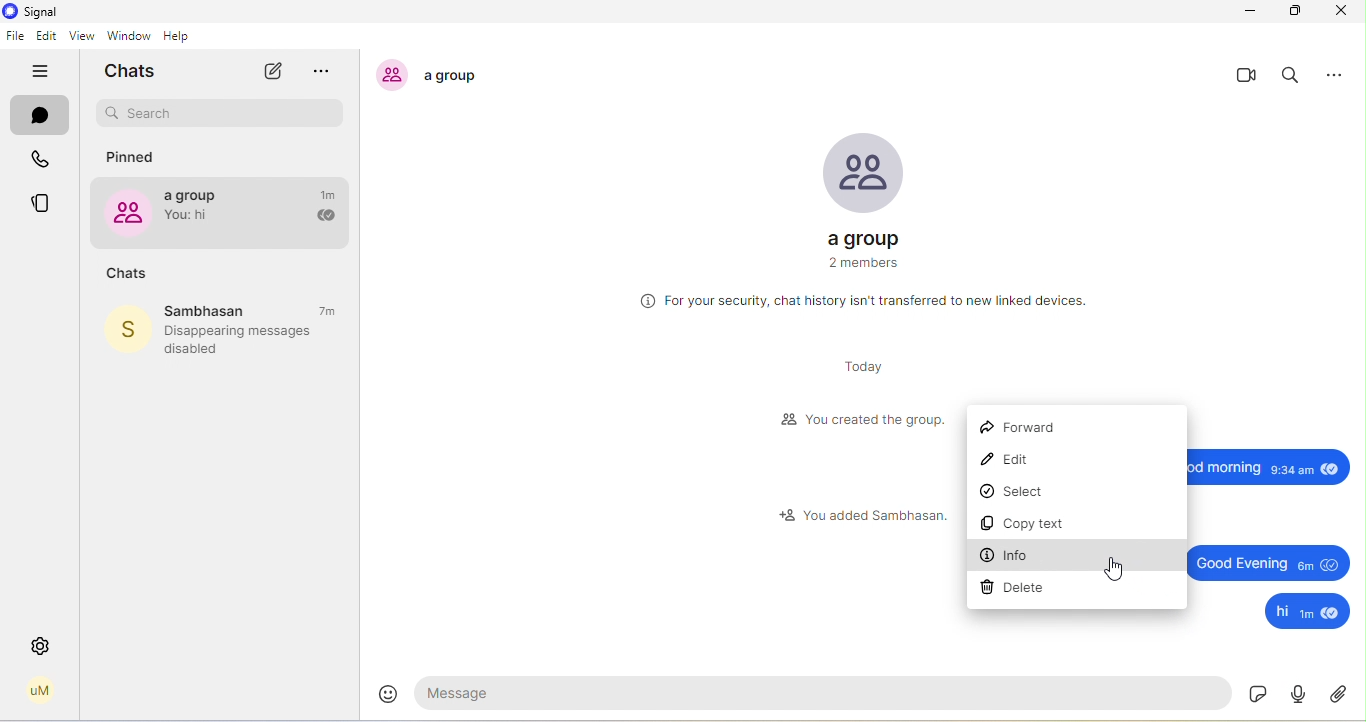 Image resolution: width=1366 pixels, height=722 pixels. I want to click on close, so click(1340, 10).